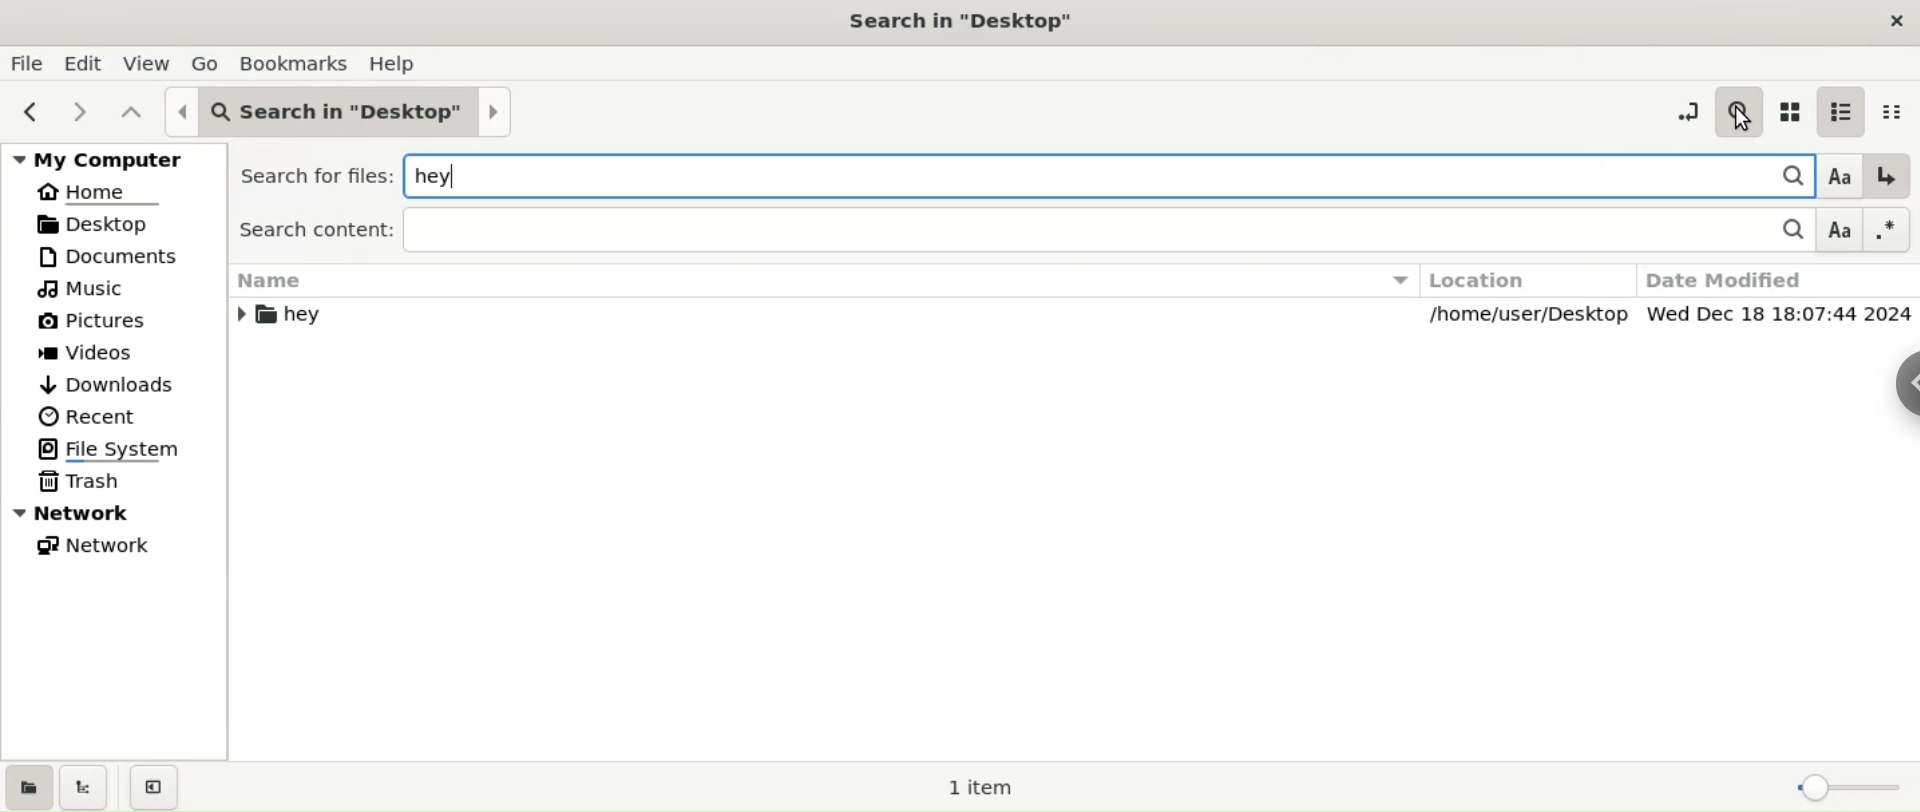 This screenshot has height=812, width=1920. What do you see at coordinates (1897, 389) in the screenshot?
I see `sidebar` at bounding box center [1897, 389].